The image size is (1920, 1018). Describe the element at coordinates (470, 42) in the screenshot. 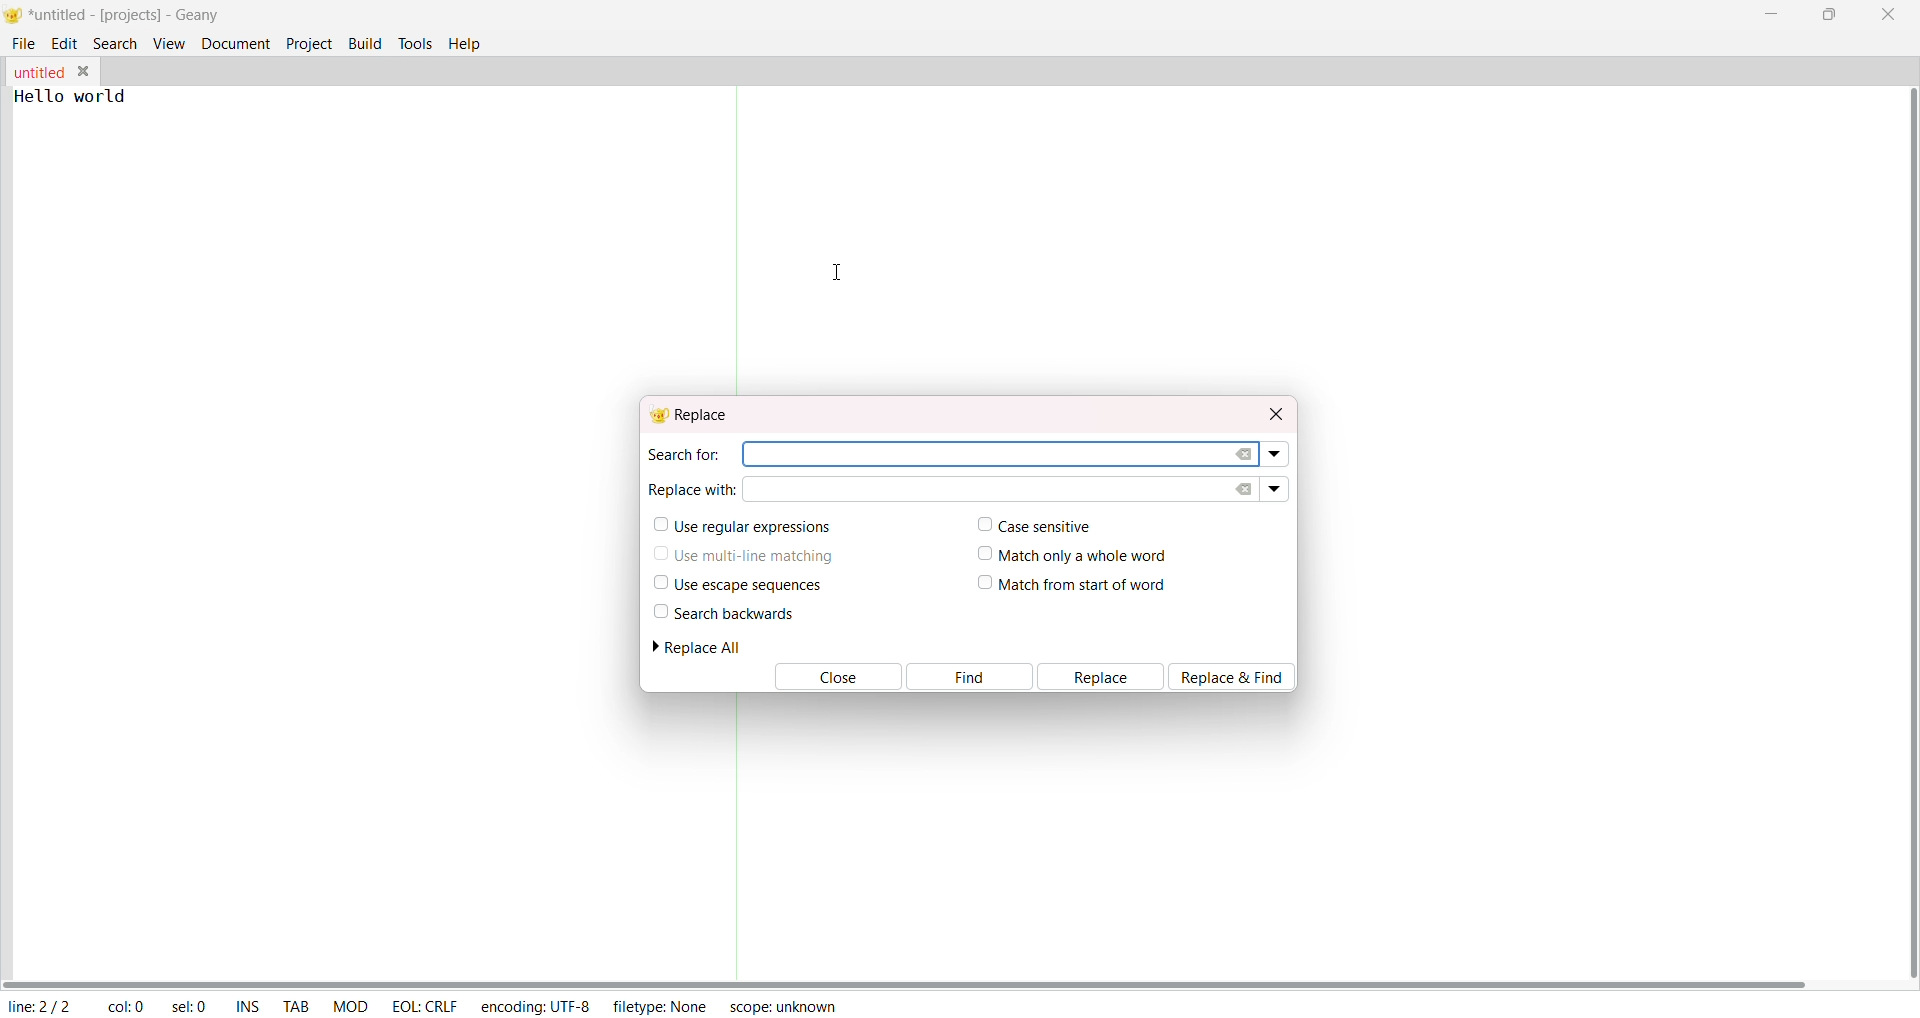

I see `help` at that location.